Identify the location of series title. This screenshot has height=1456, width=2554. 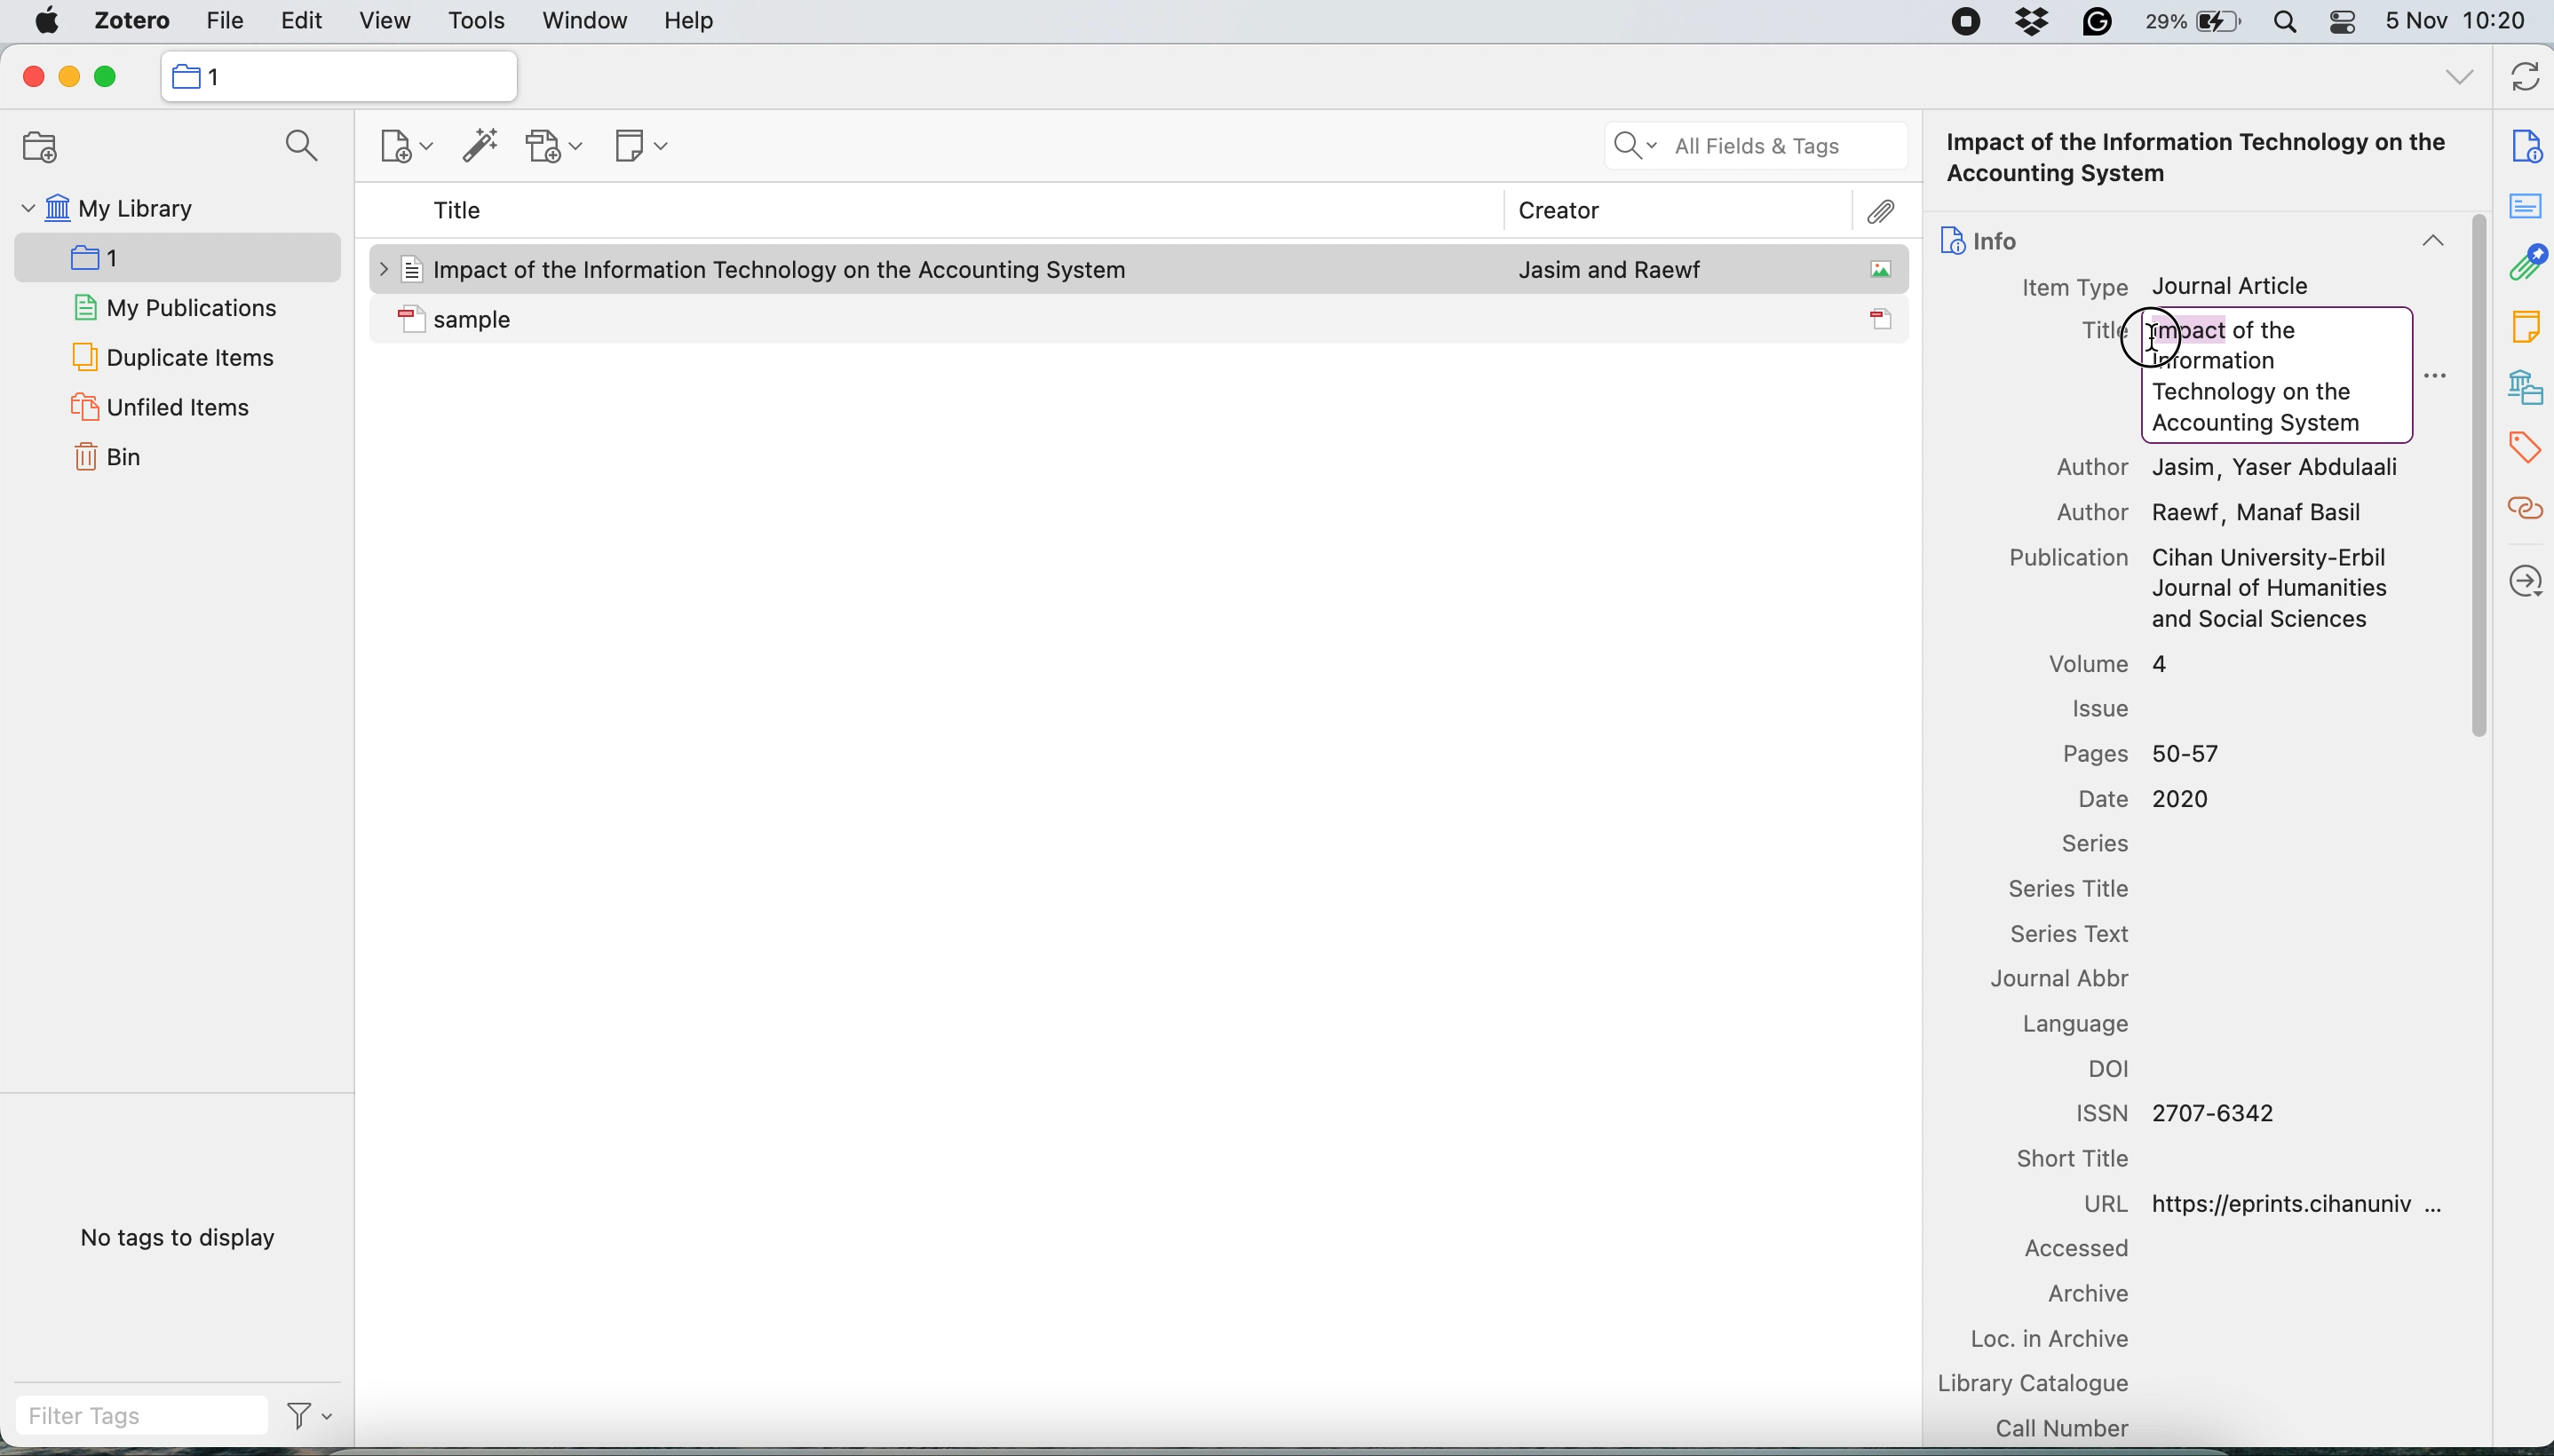
(2076, 892).